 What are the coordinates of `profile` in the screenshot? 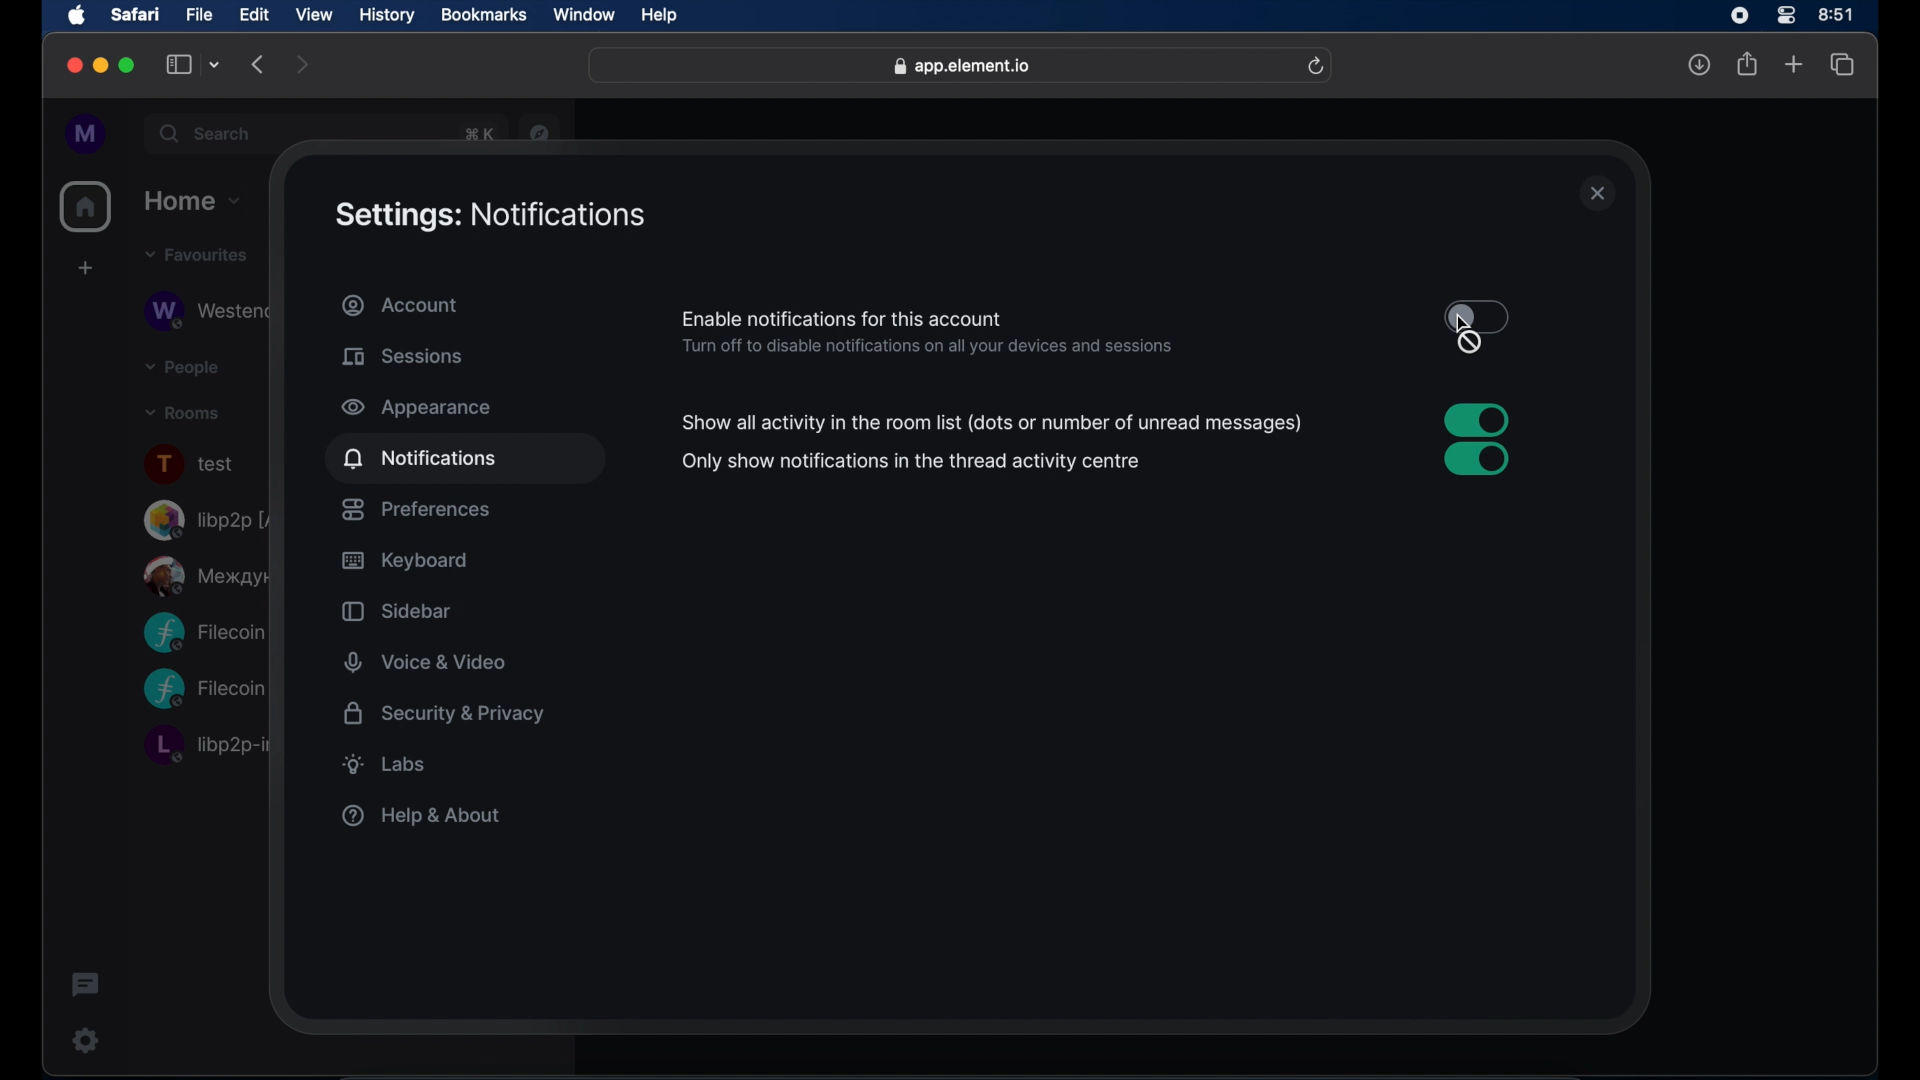 It's located at (84, 135).